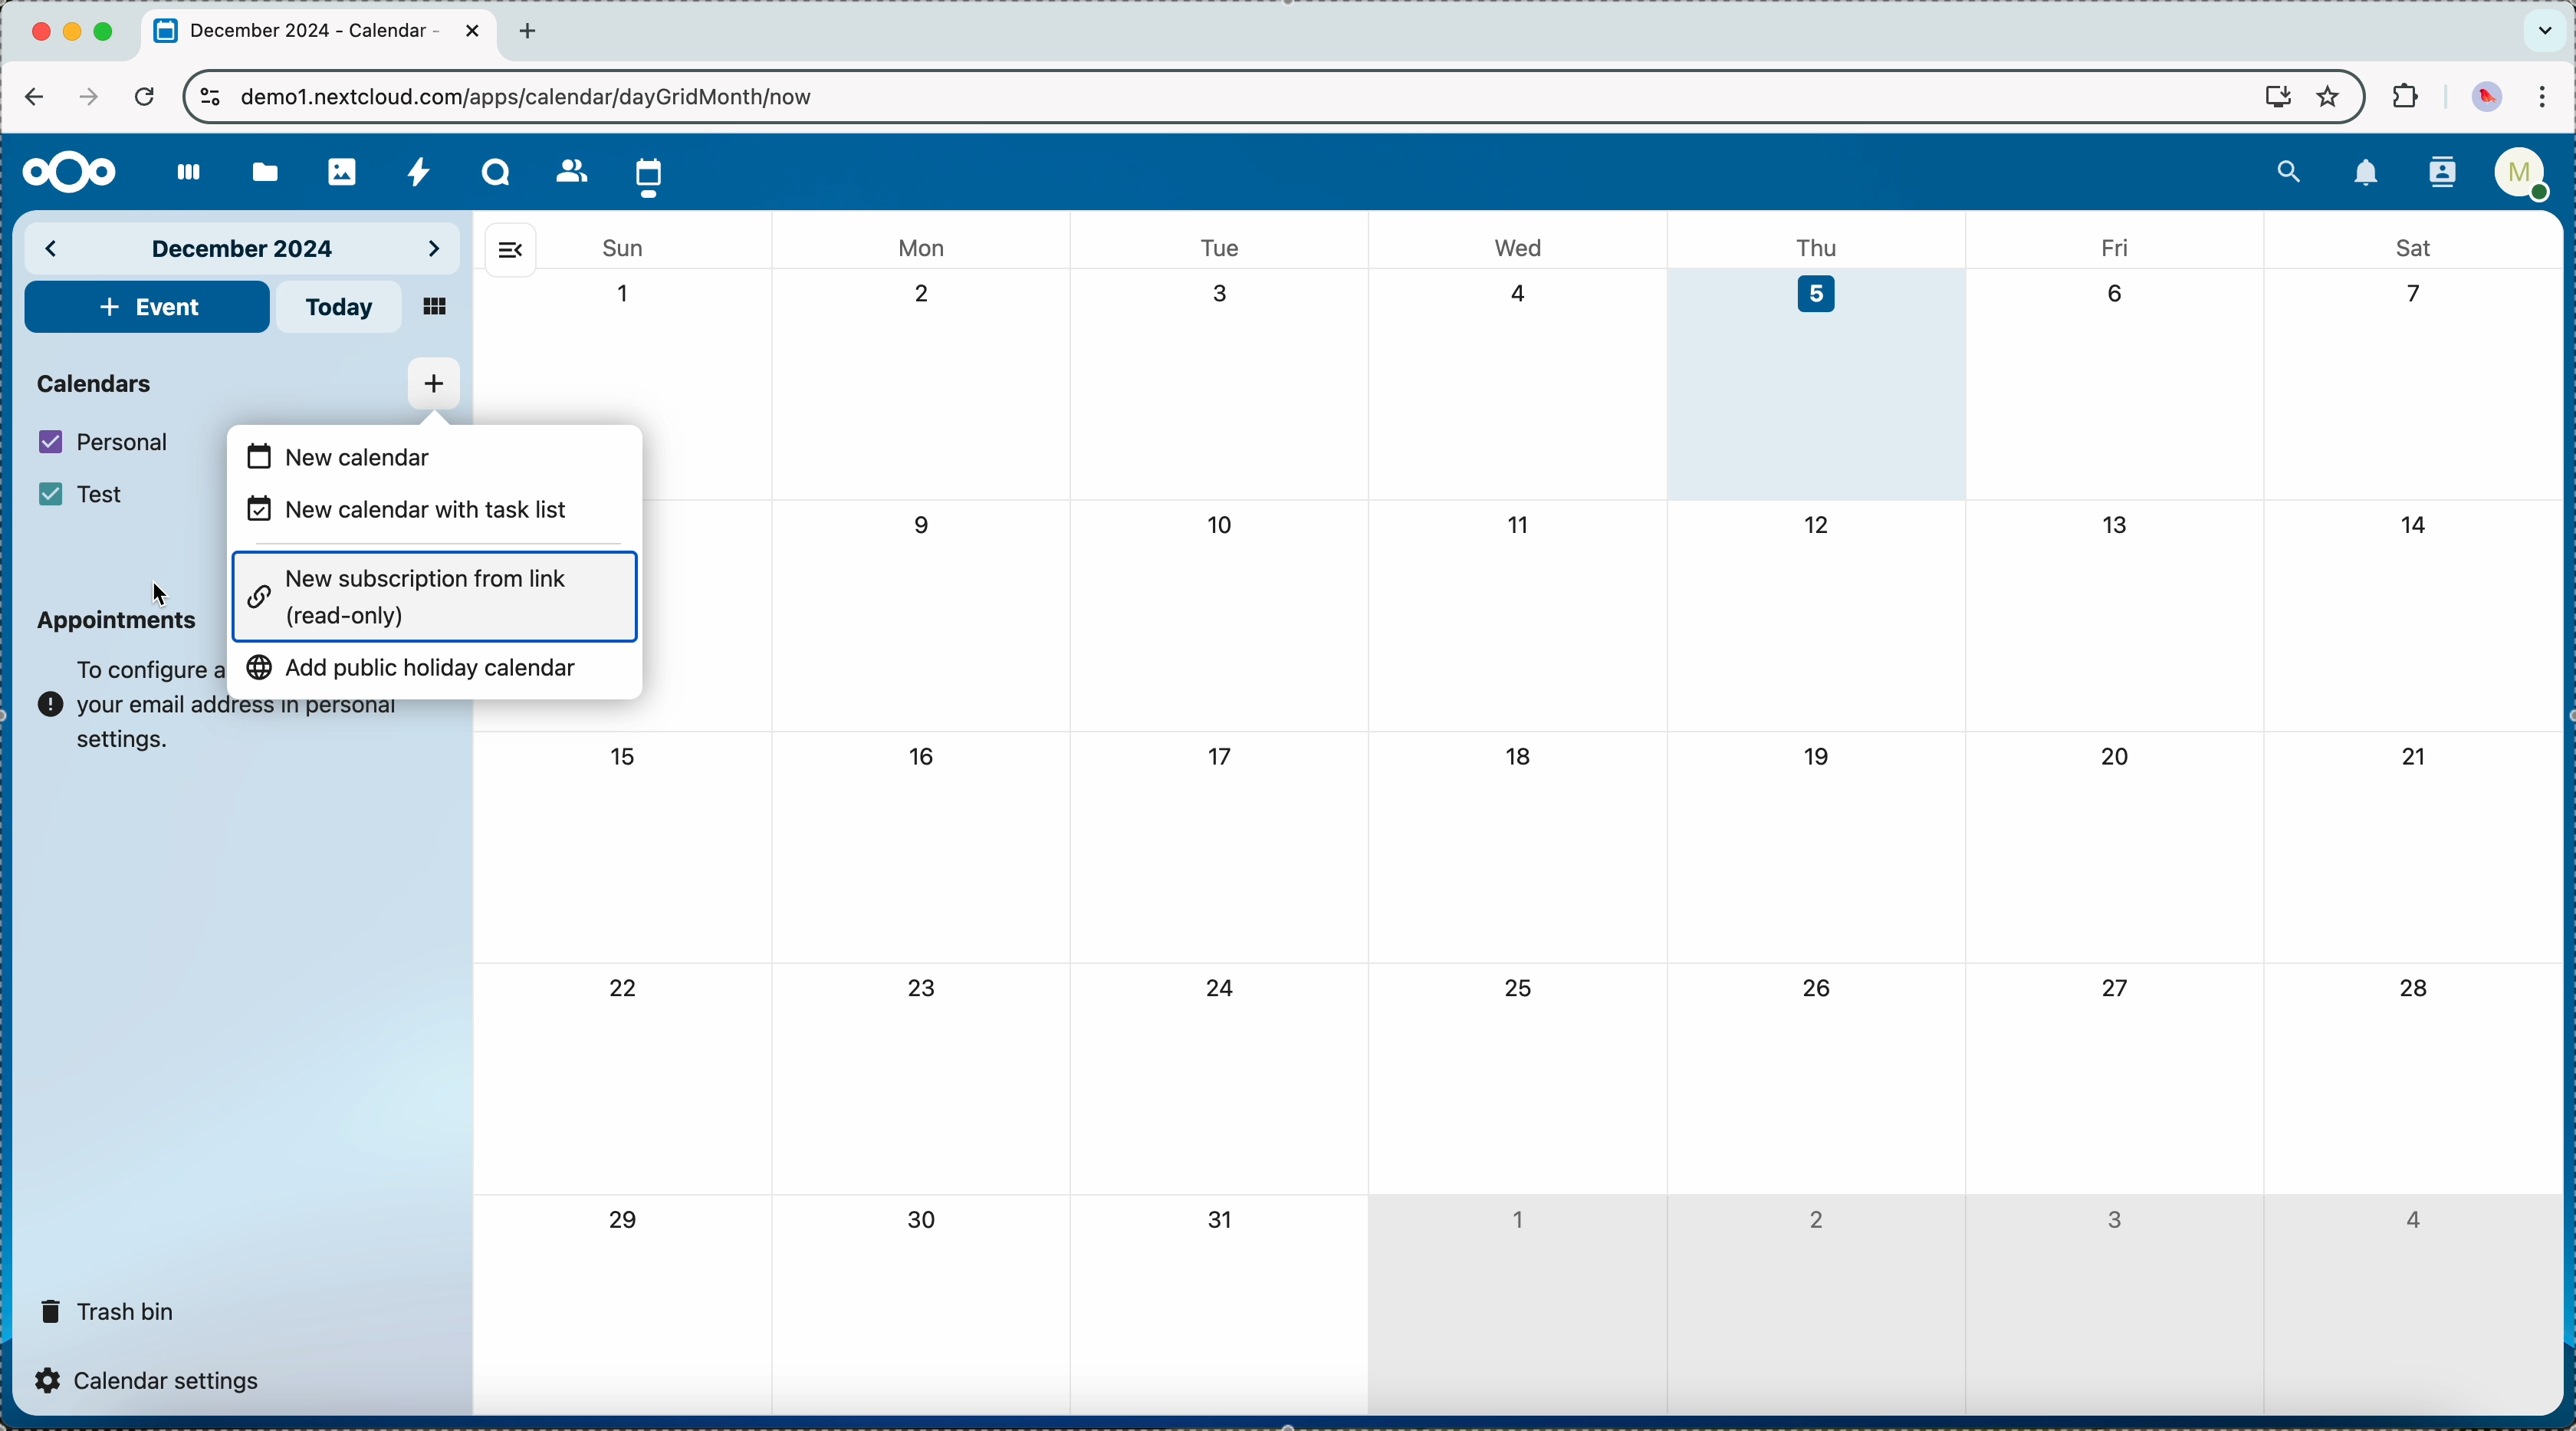  Describe the element at coordinates (620, 1221) in the screenshot. I see `29` at that location.